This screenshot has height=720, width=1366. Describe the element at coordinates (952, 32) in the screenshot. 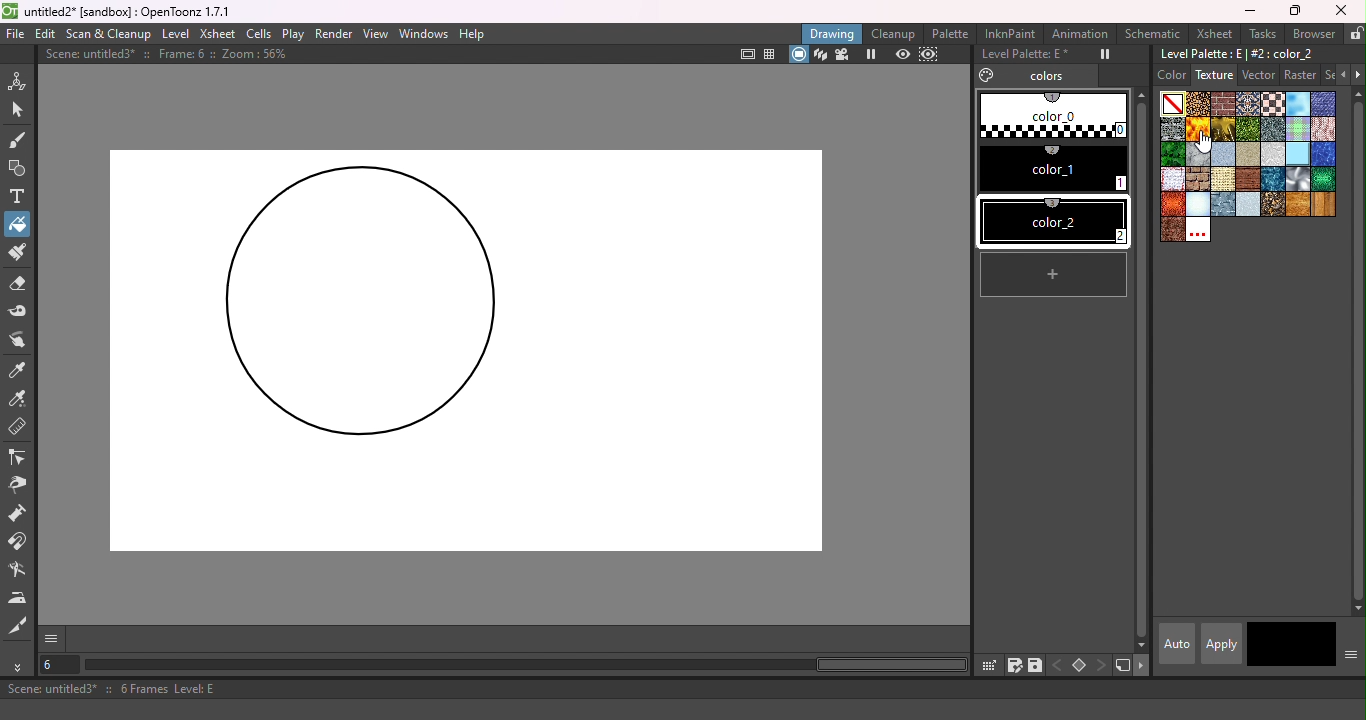

I see `Palette` at that location.